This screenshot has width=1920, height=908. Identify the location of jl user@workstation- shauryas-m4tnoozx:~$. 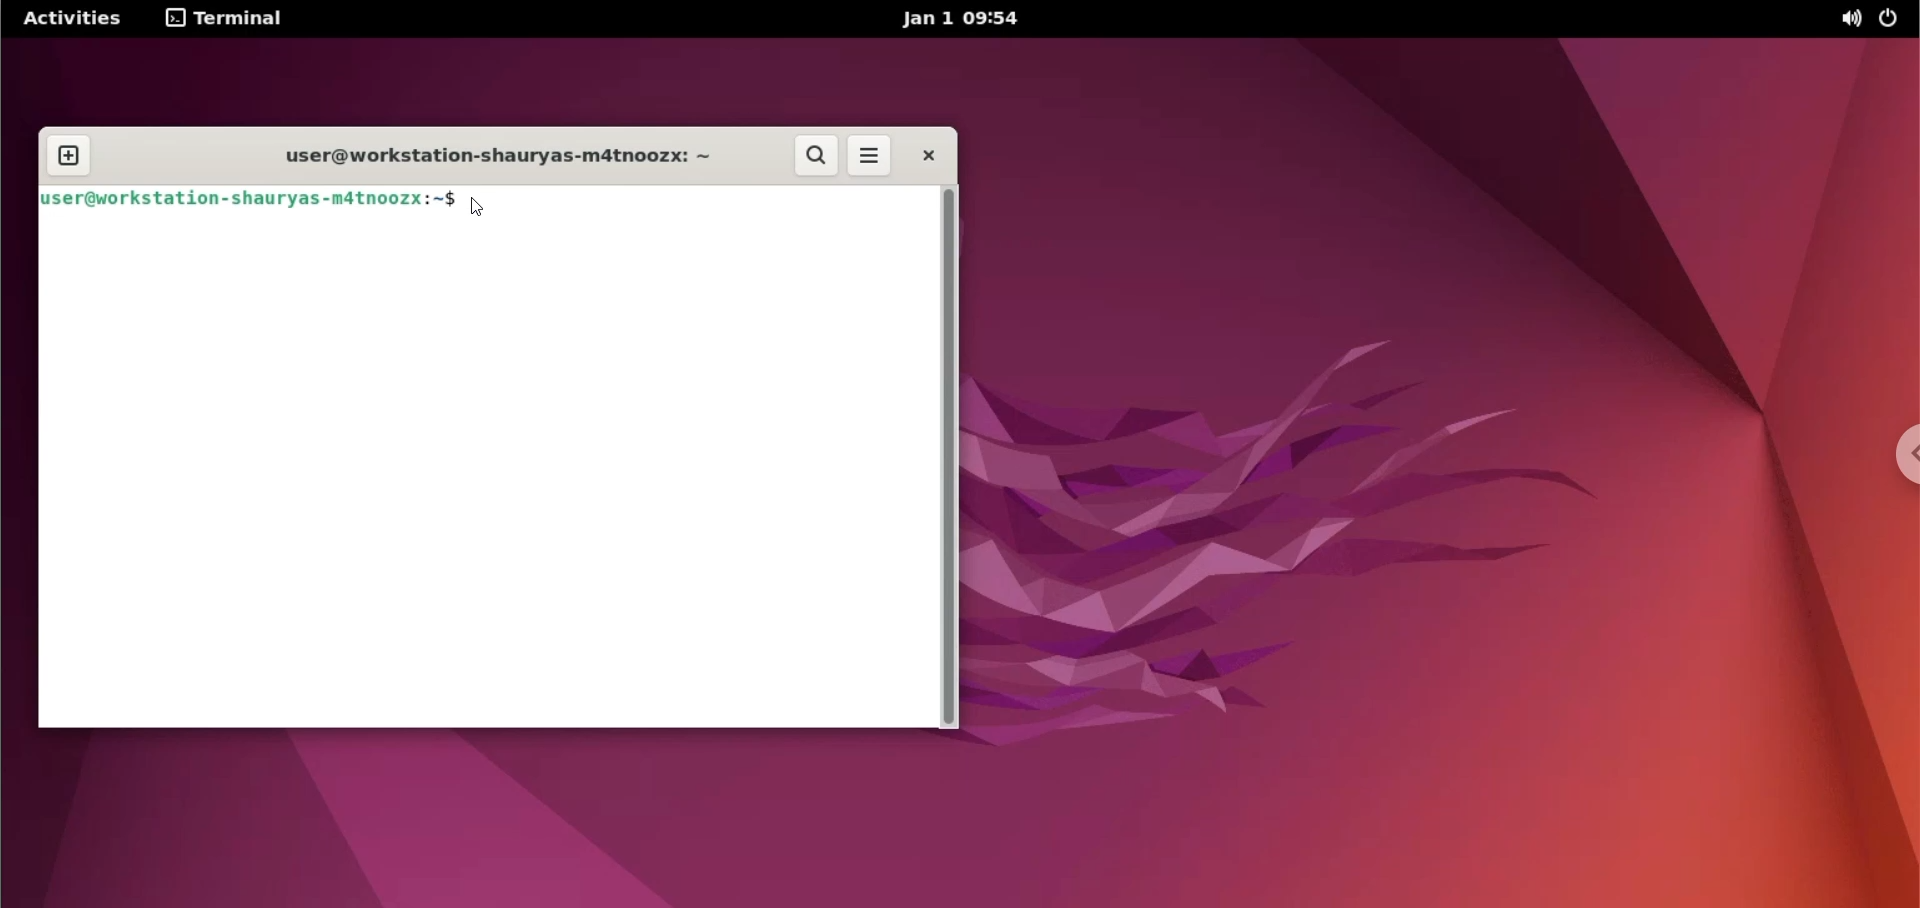
(242, 202).